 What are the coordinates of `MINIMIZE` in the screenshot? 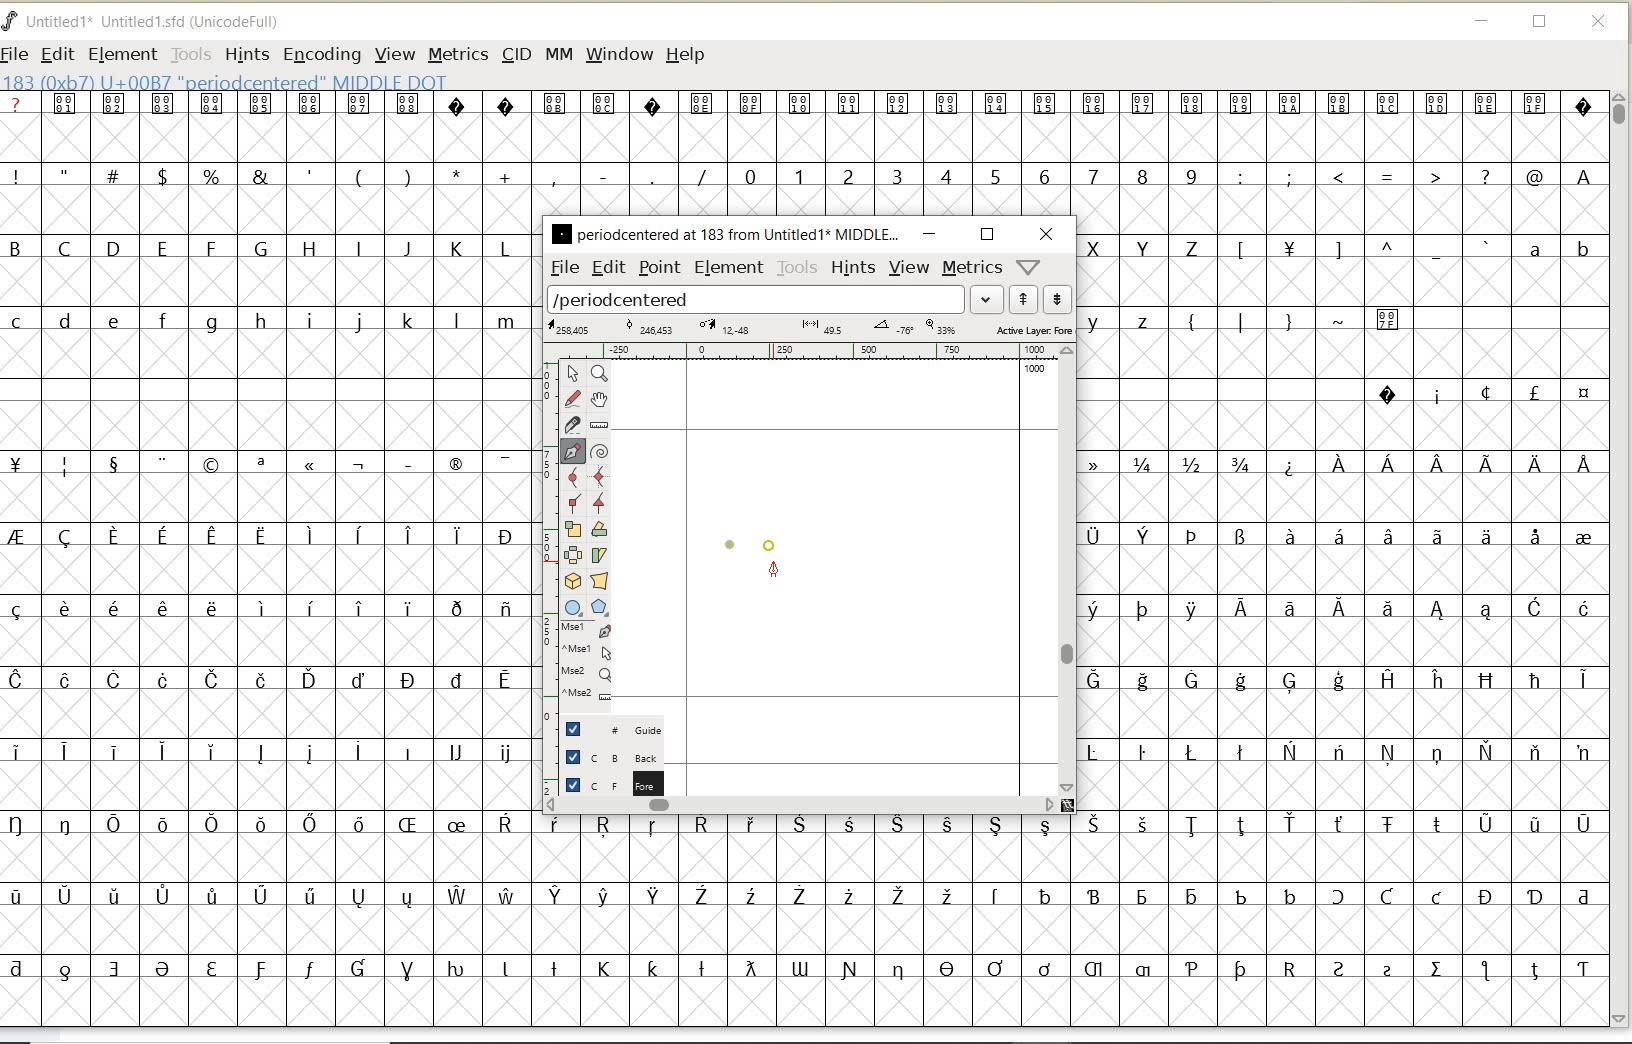 It's located at (1483, 24).